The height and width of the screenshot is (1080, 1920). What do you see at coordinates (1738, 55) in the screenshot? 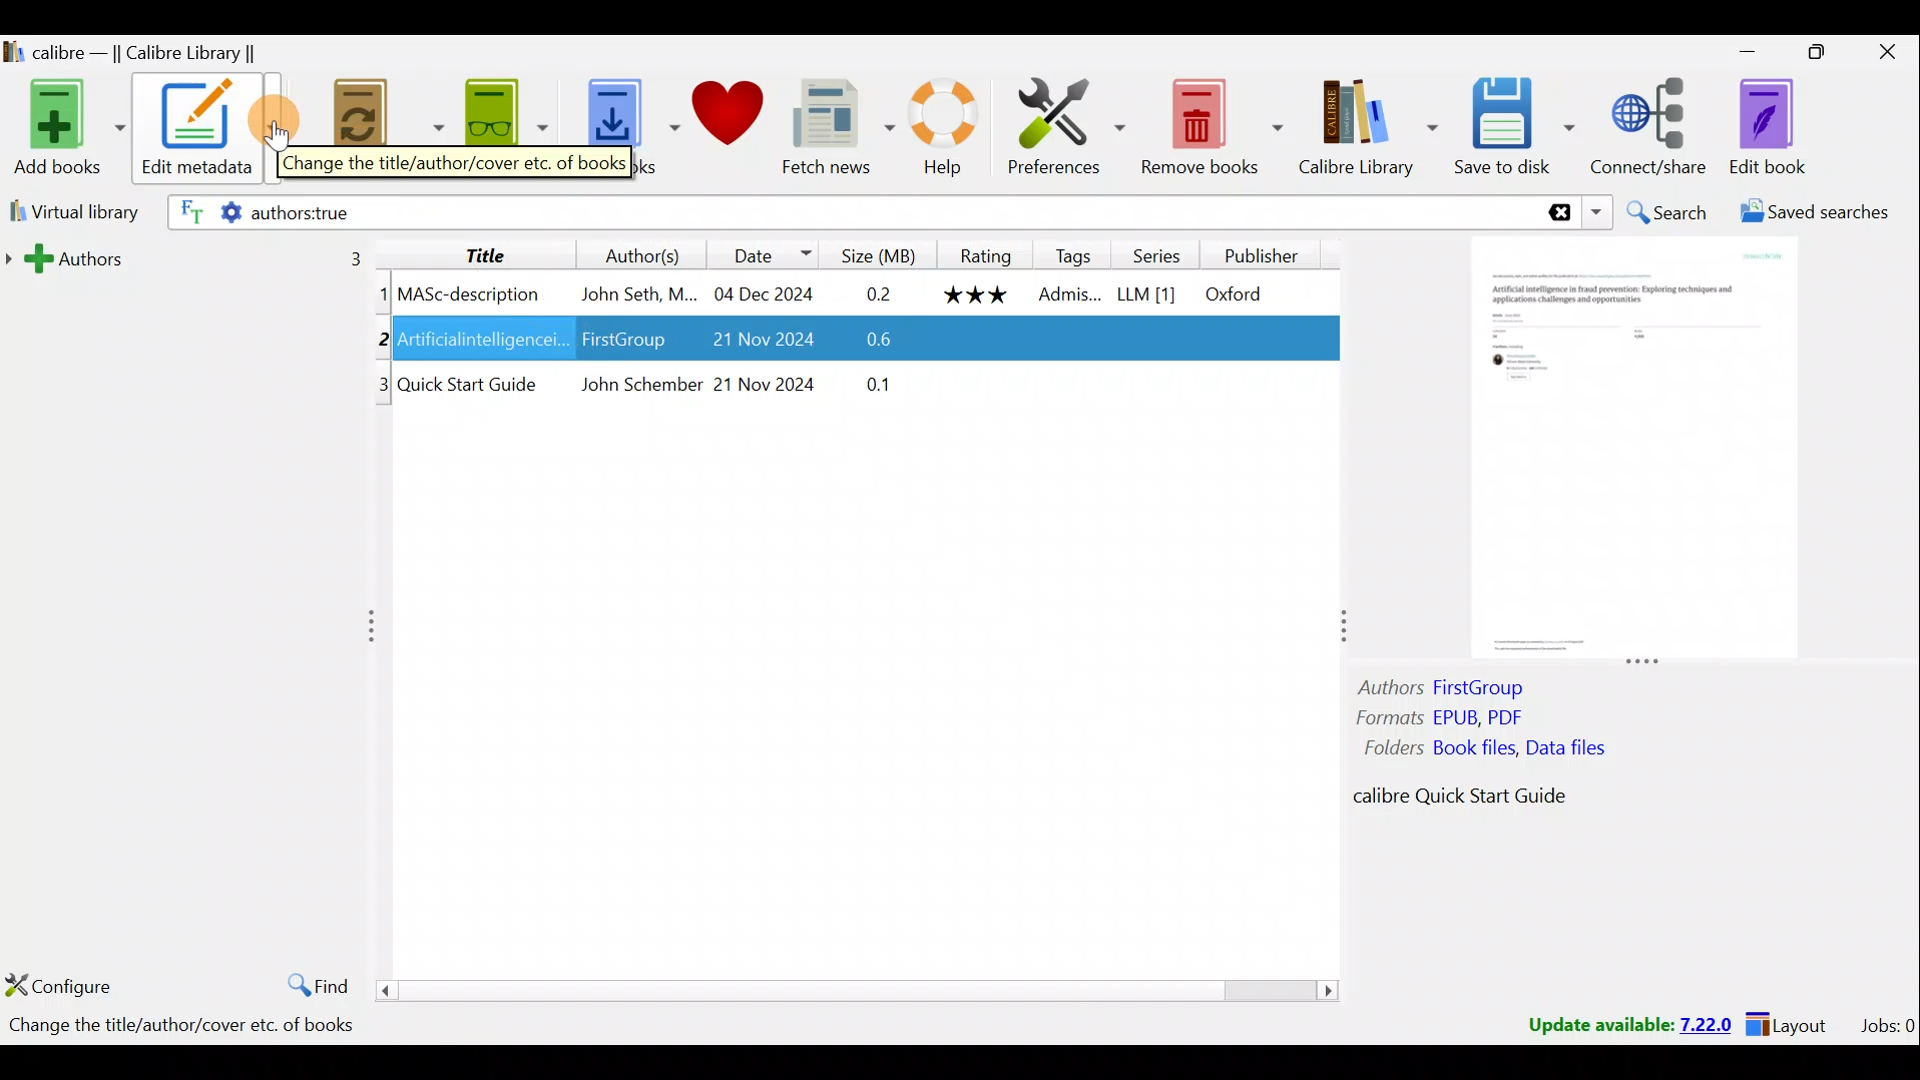
I see `Minimise` at bounding box center [1738, 55].